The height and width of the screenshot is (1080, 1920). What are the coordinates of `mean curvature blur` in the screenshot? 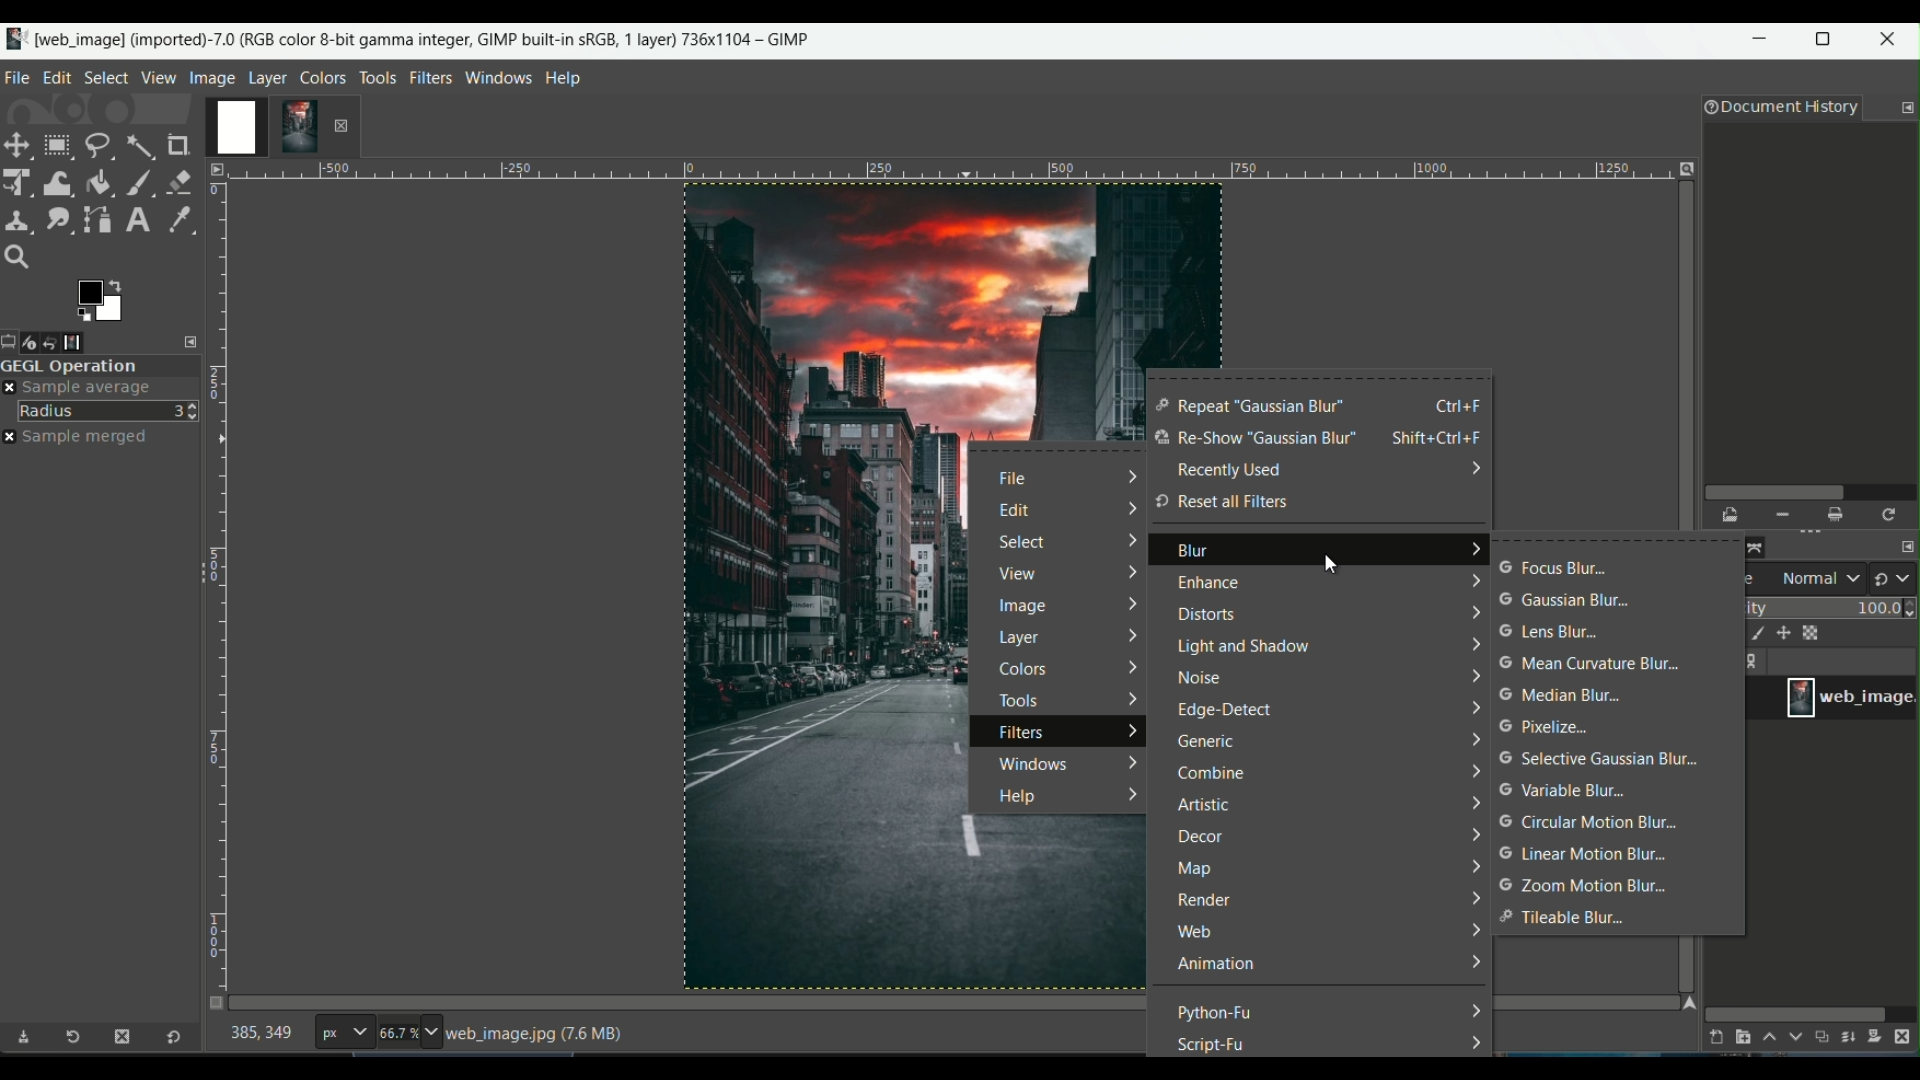 It's located at (1596, 664).